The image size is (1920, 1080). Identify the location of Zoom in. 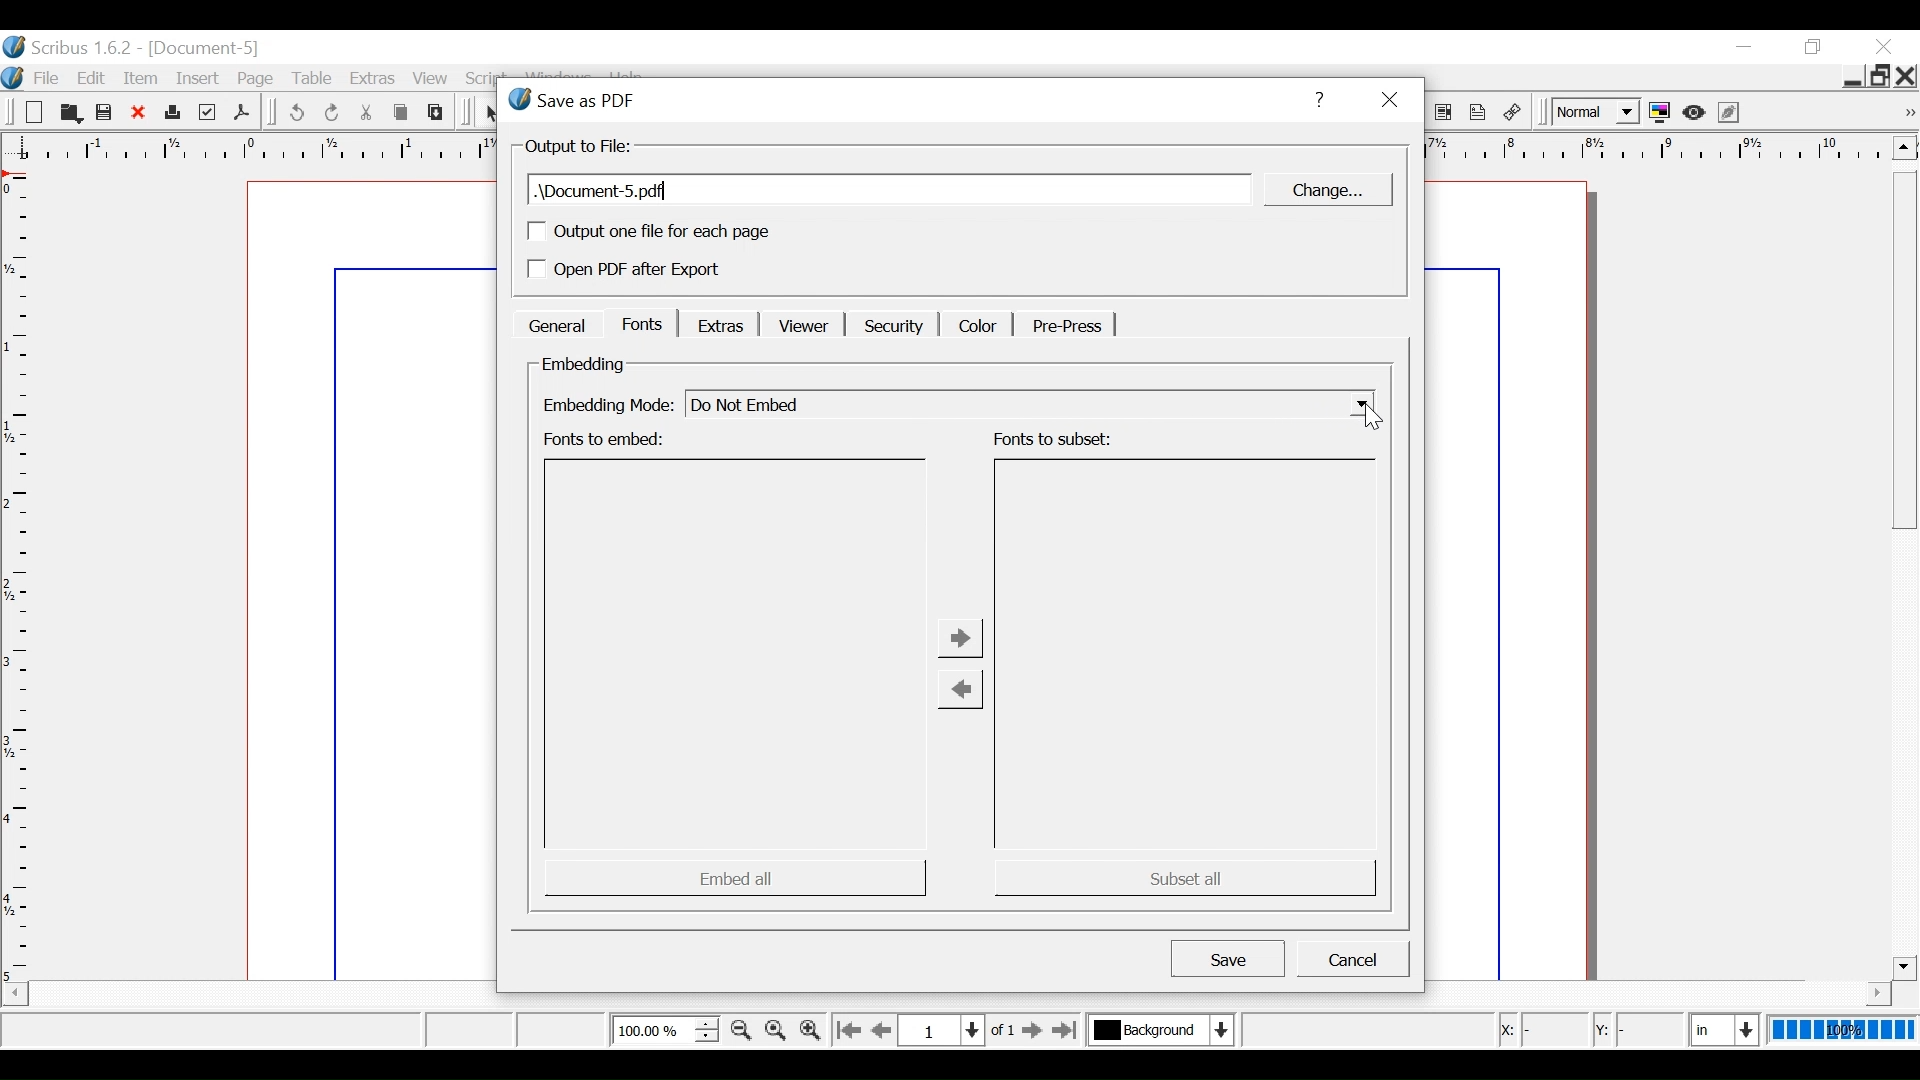
(809, 1029).